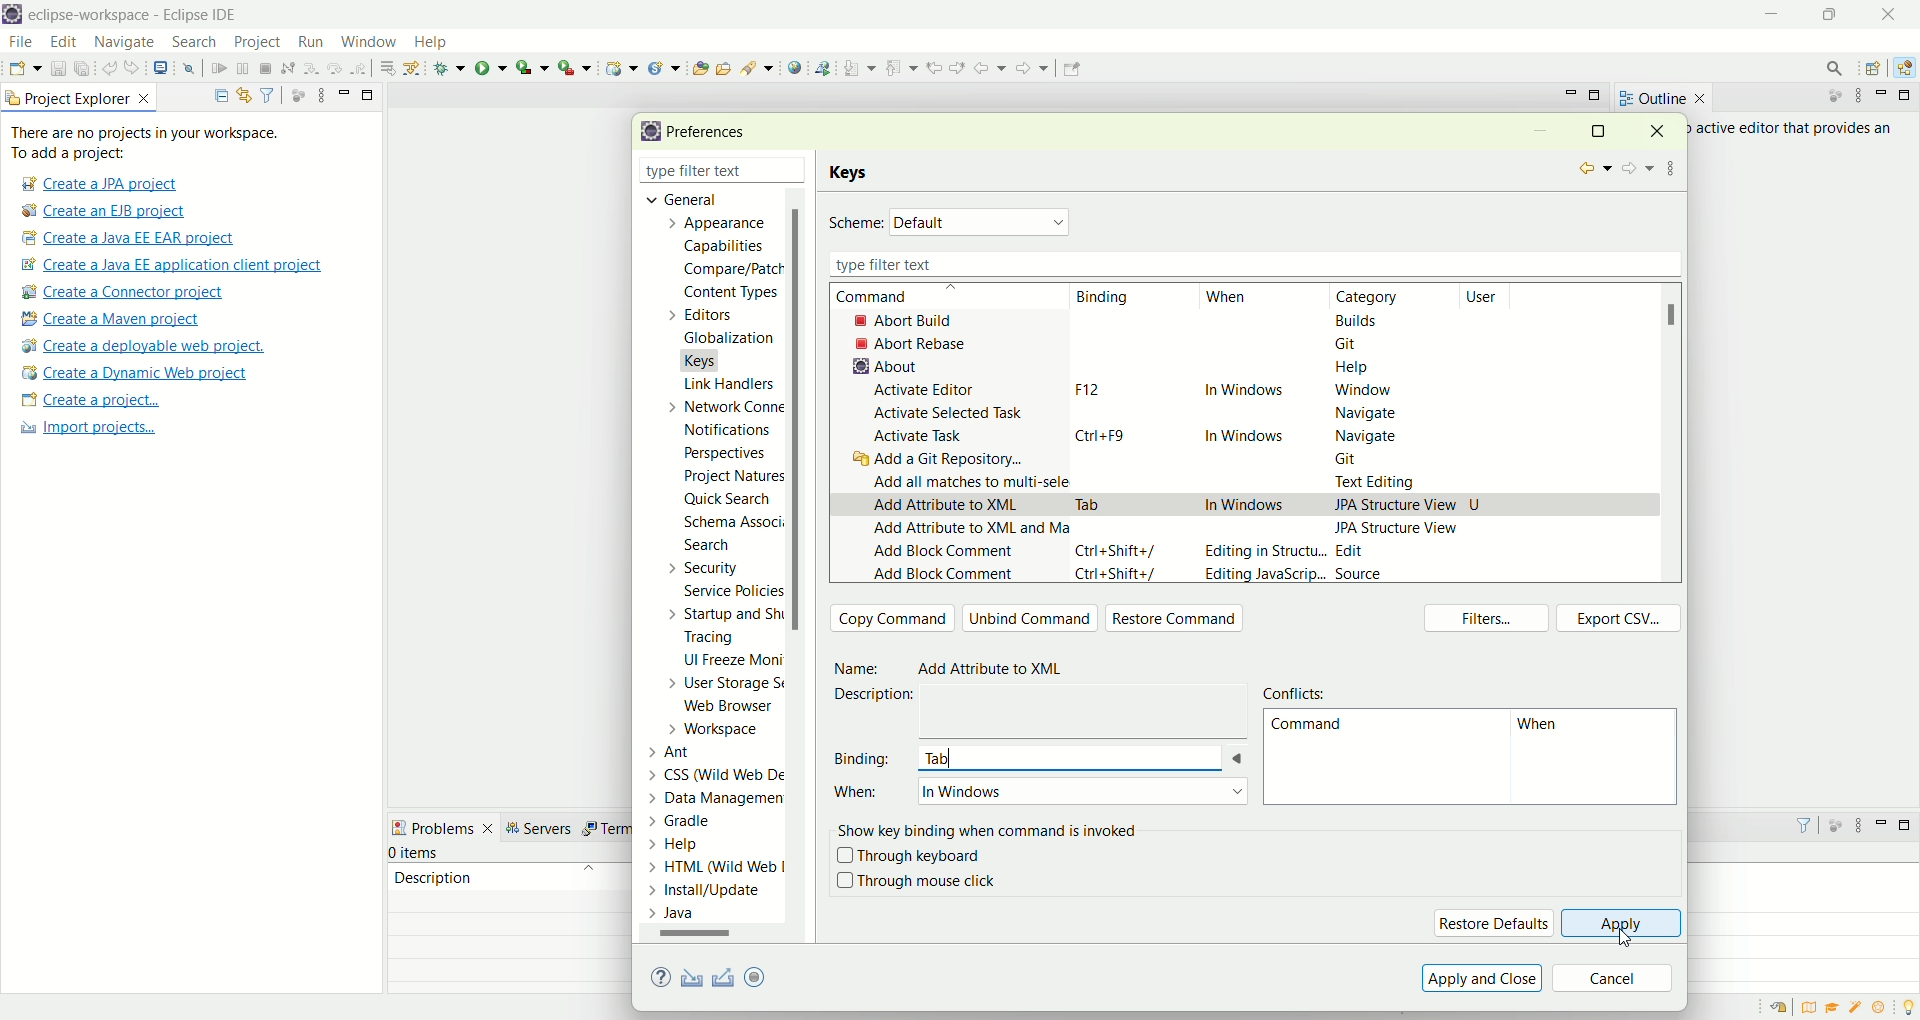  Describe the element at coordinates (136, 68) in the screenshot. I see `redo` at that location.